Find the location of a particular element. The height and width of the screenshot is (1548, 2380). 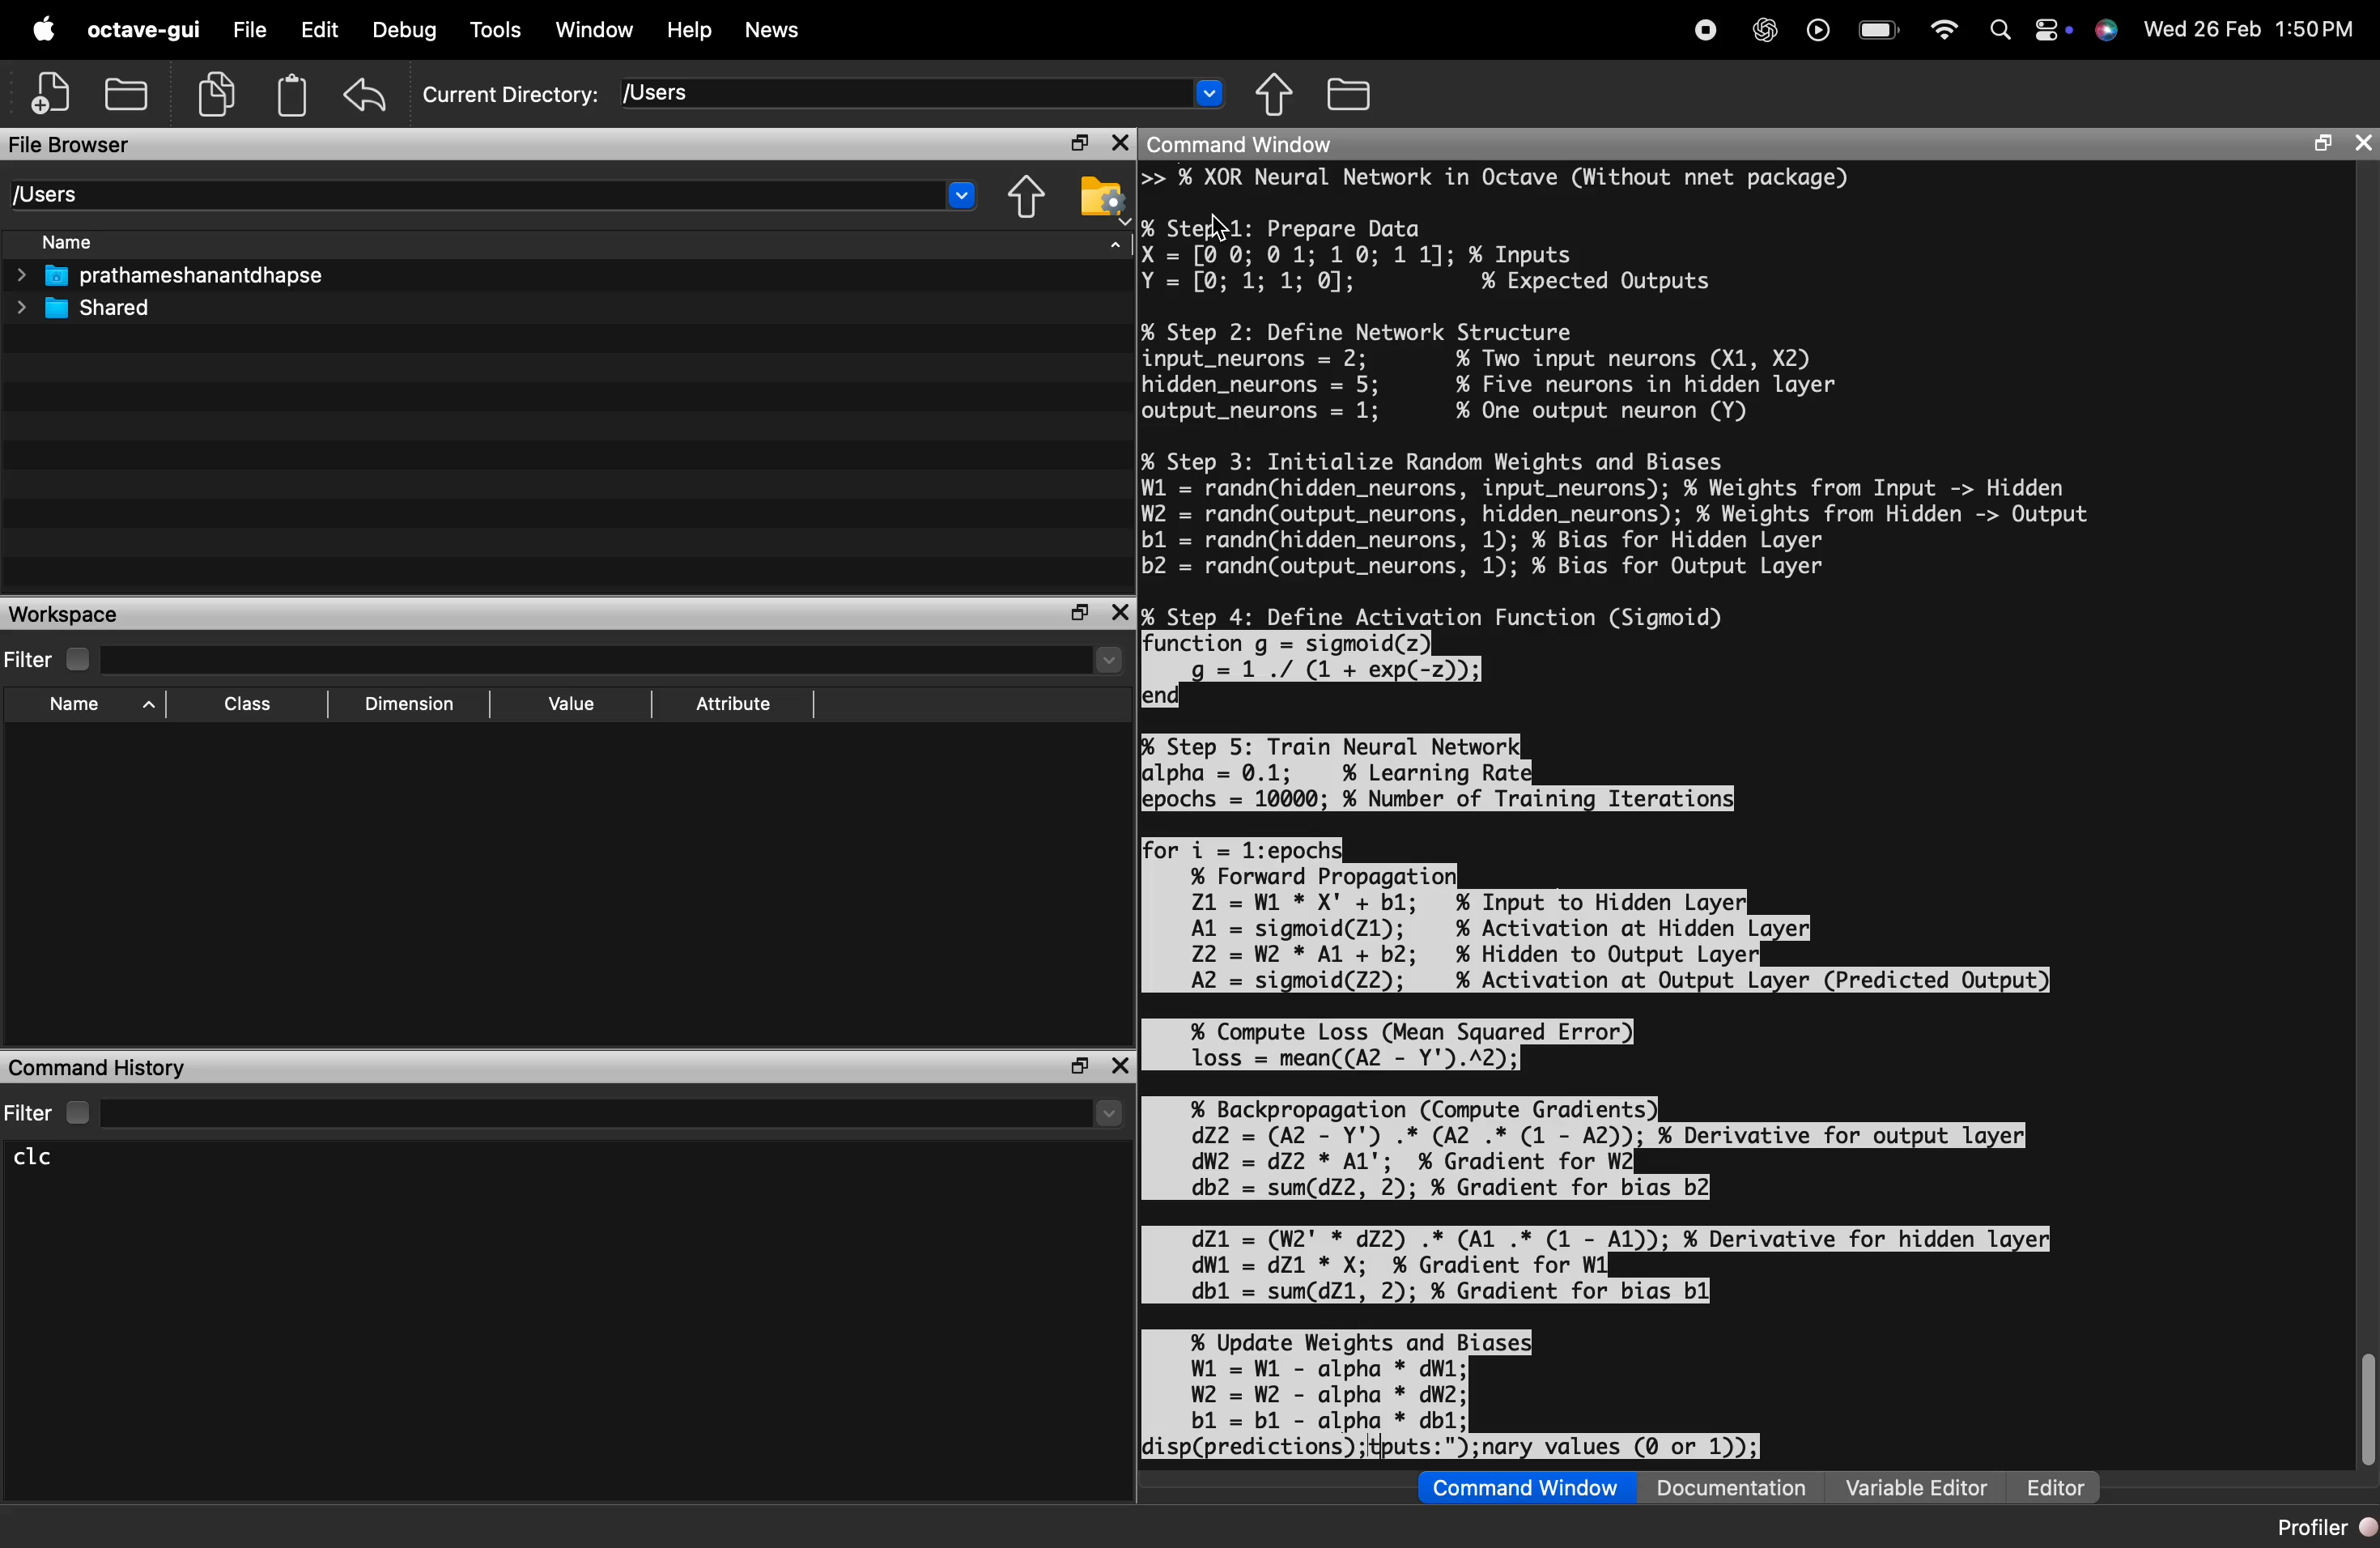

Undo is located at coordinates (366, 94).